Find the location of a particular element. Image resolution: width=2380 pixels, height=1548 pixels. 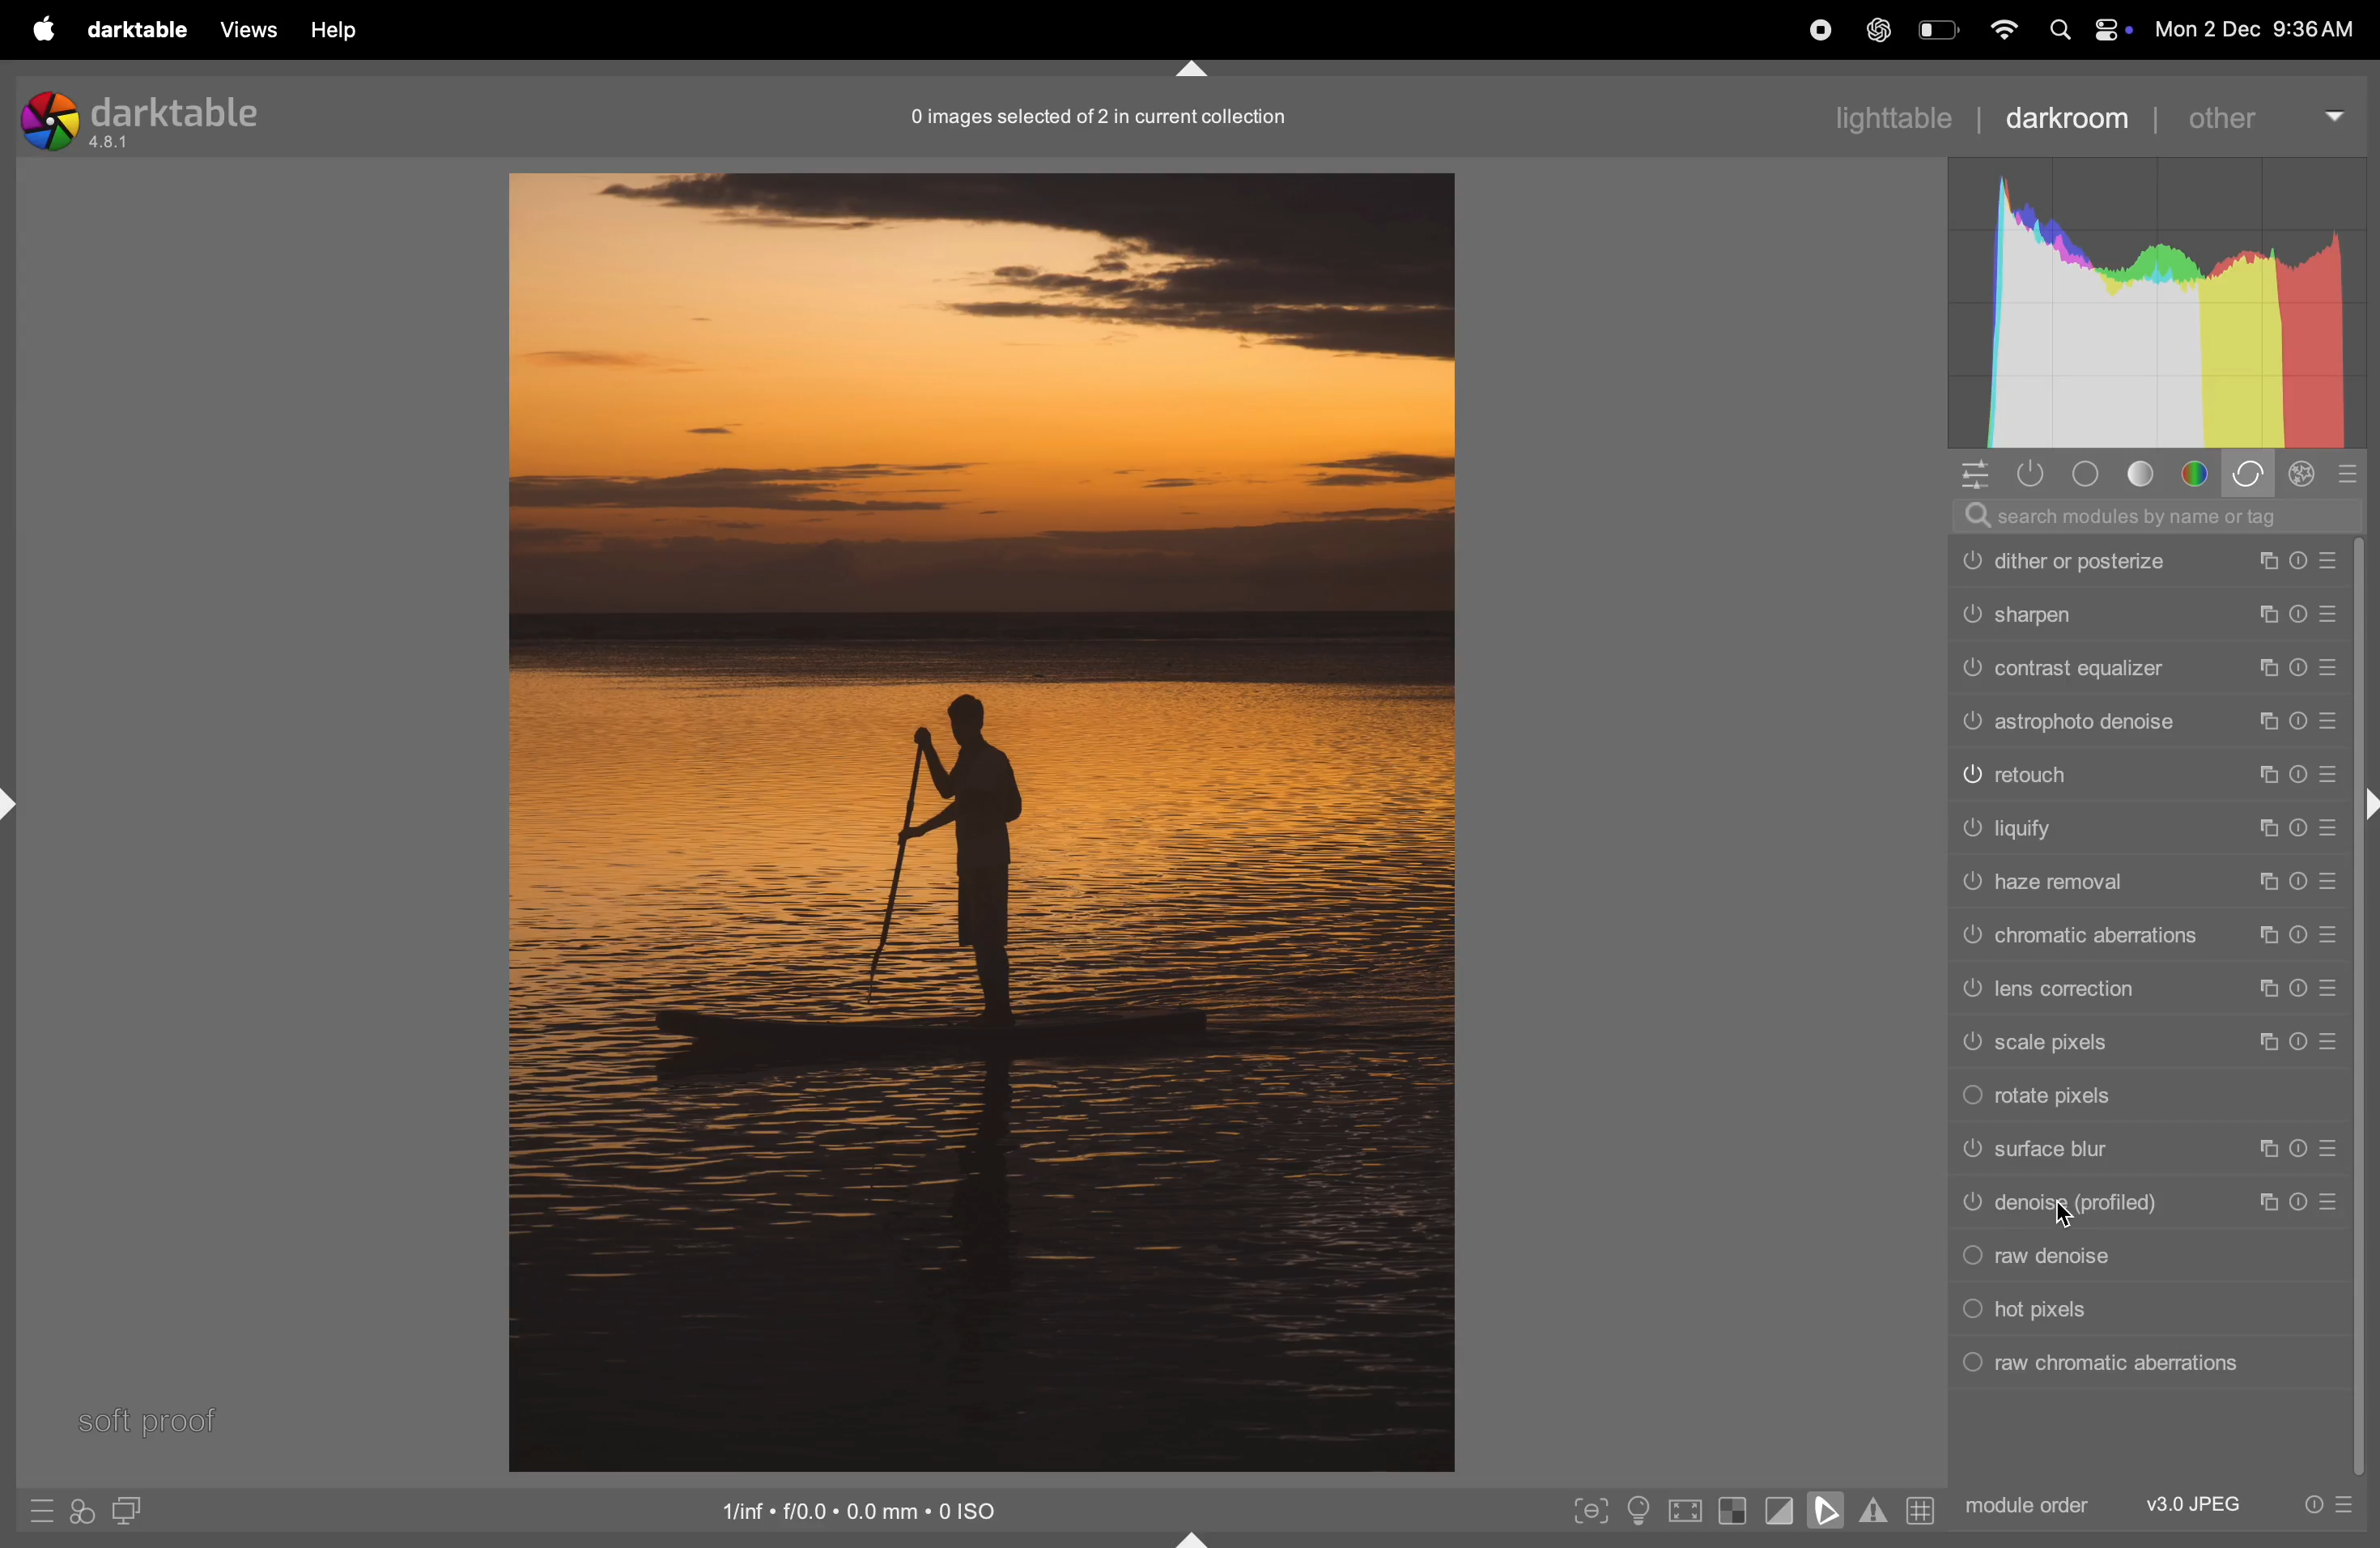

grid is located at coordinates (1919, 1513).